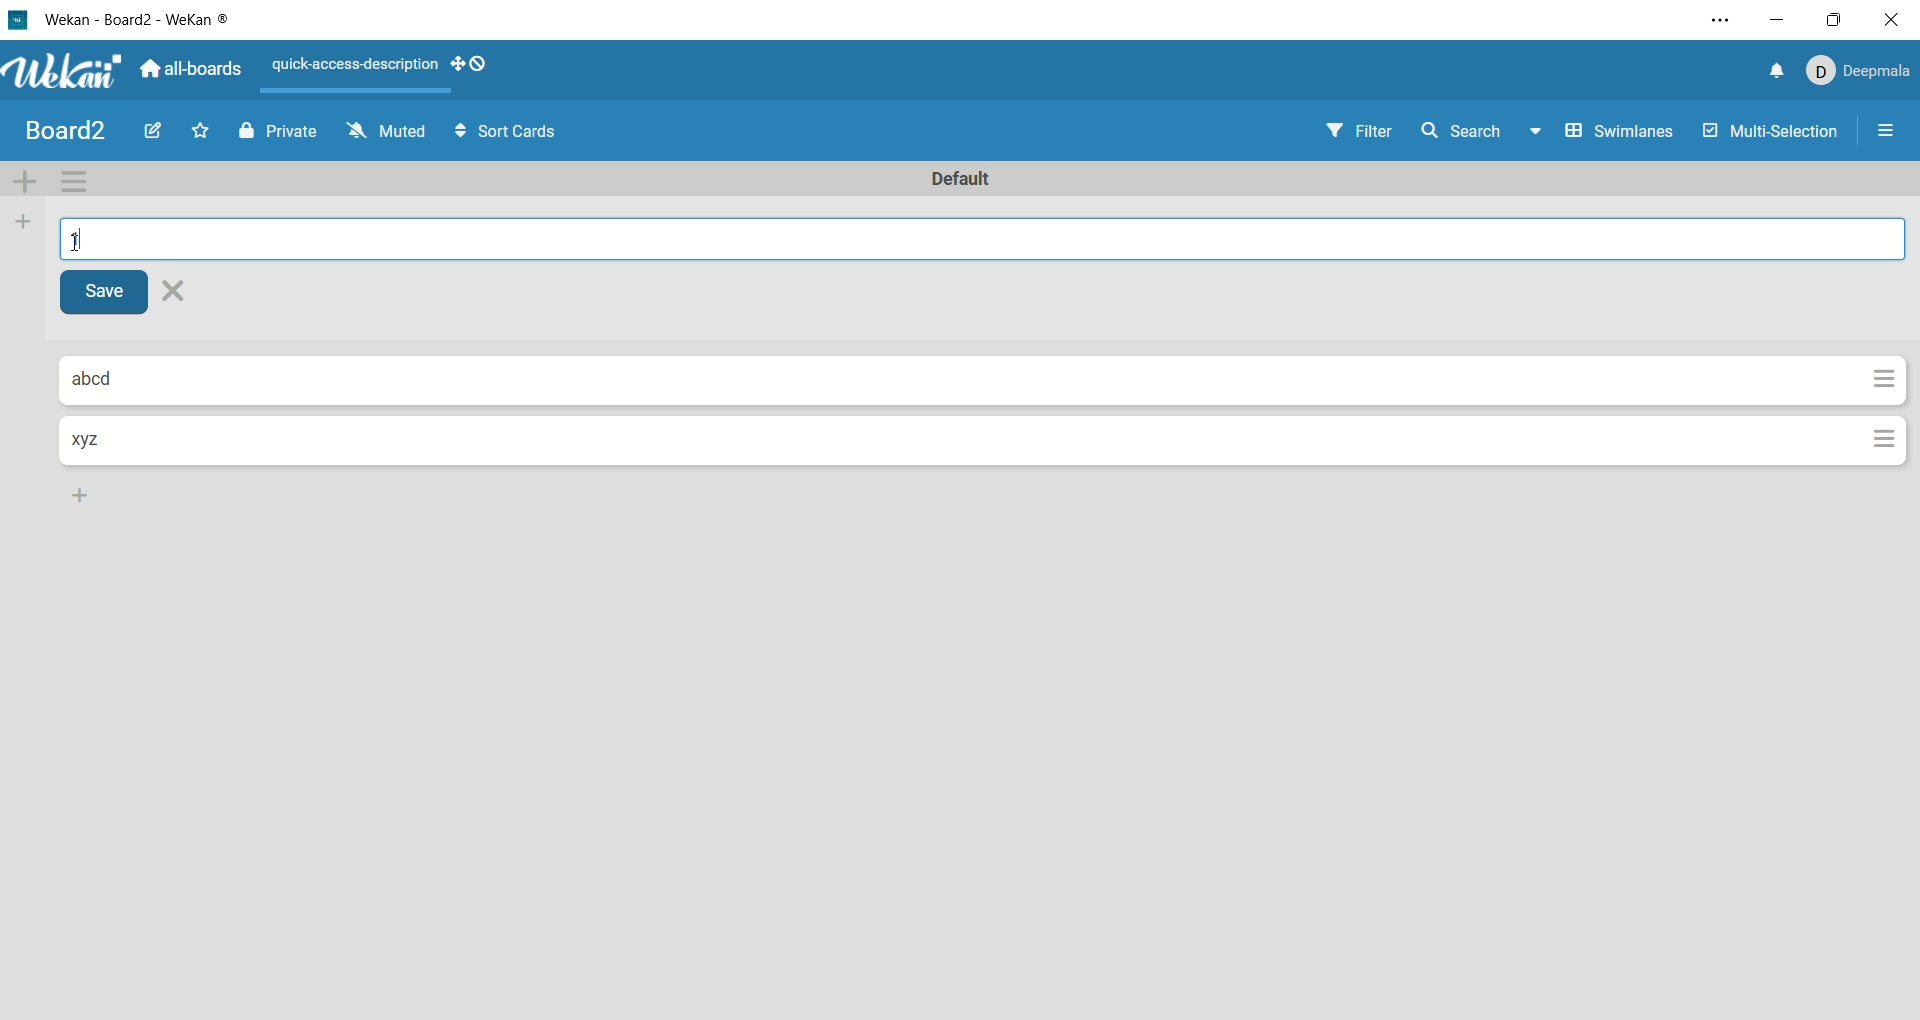 Image resolution: width=1920 pixels, height=1020 pixels. What do you see at coordinates (279, 130) in the screenshot?
I see `private` at bounding box center [279, 130].